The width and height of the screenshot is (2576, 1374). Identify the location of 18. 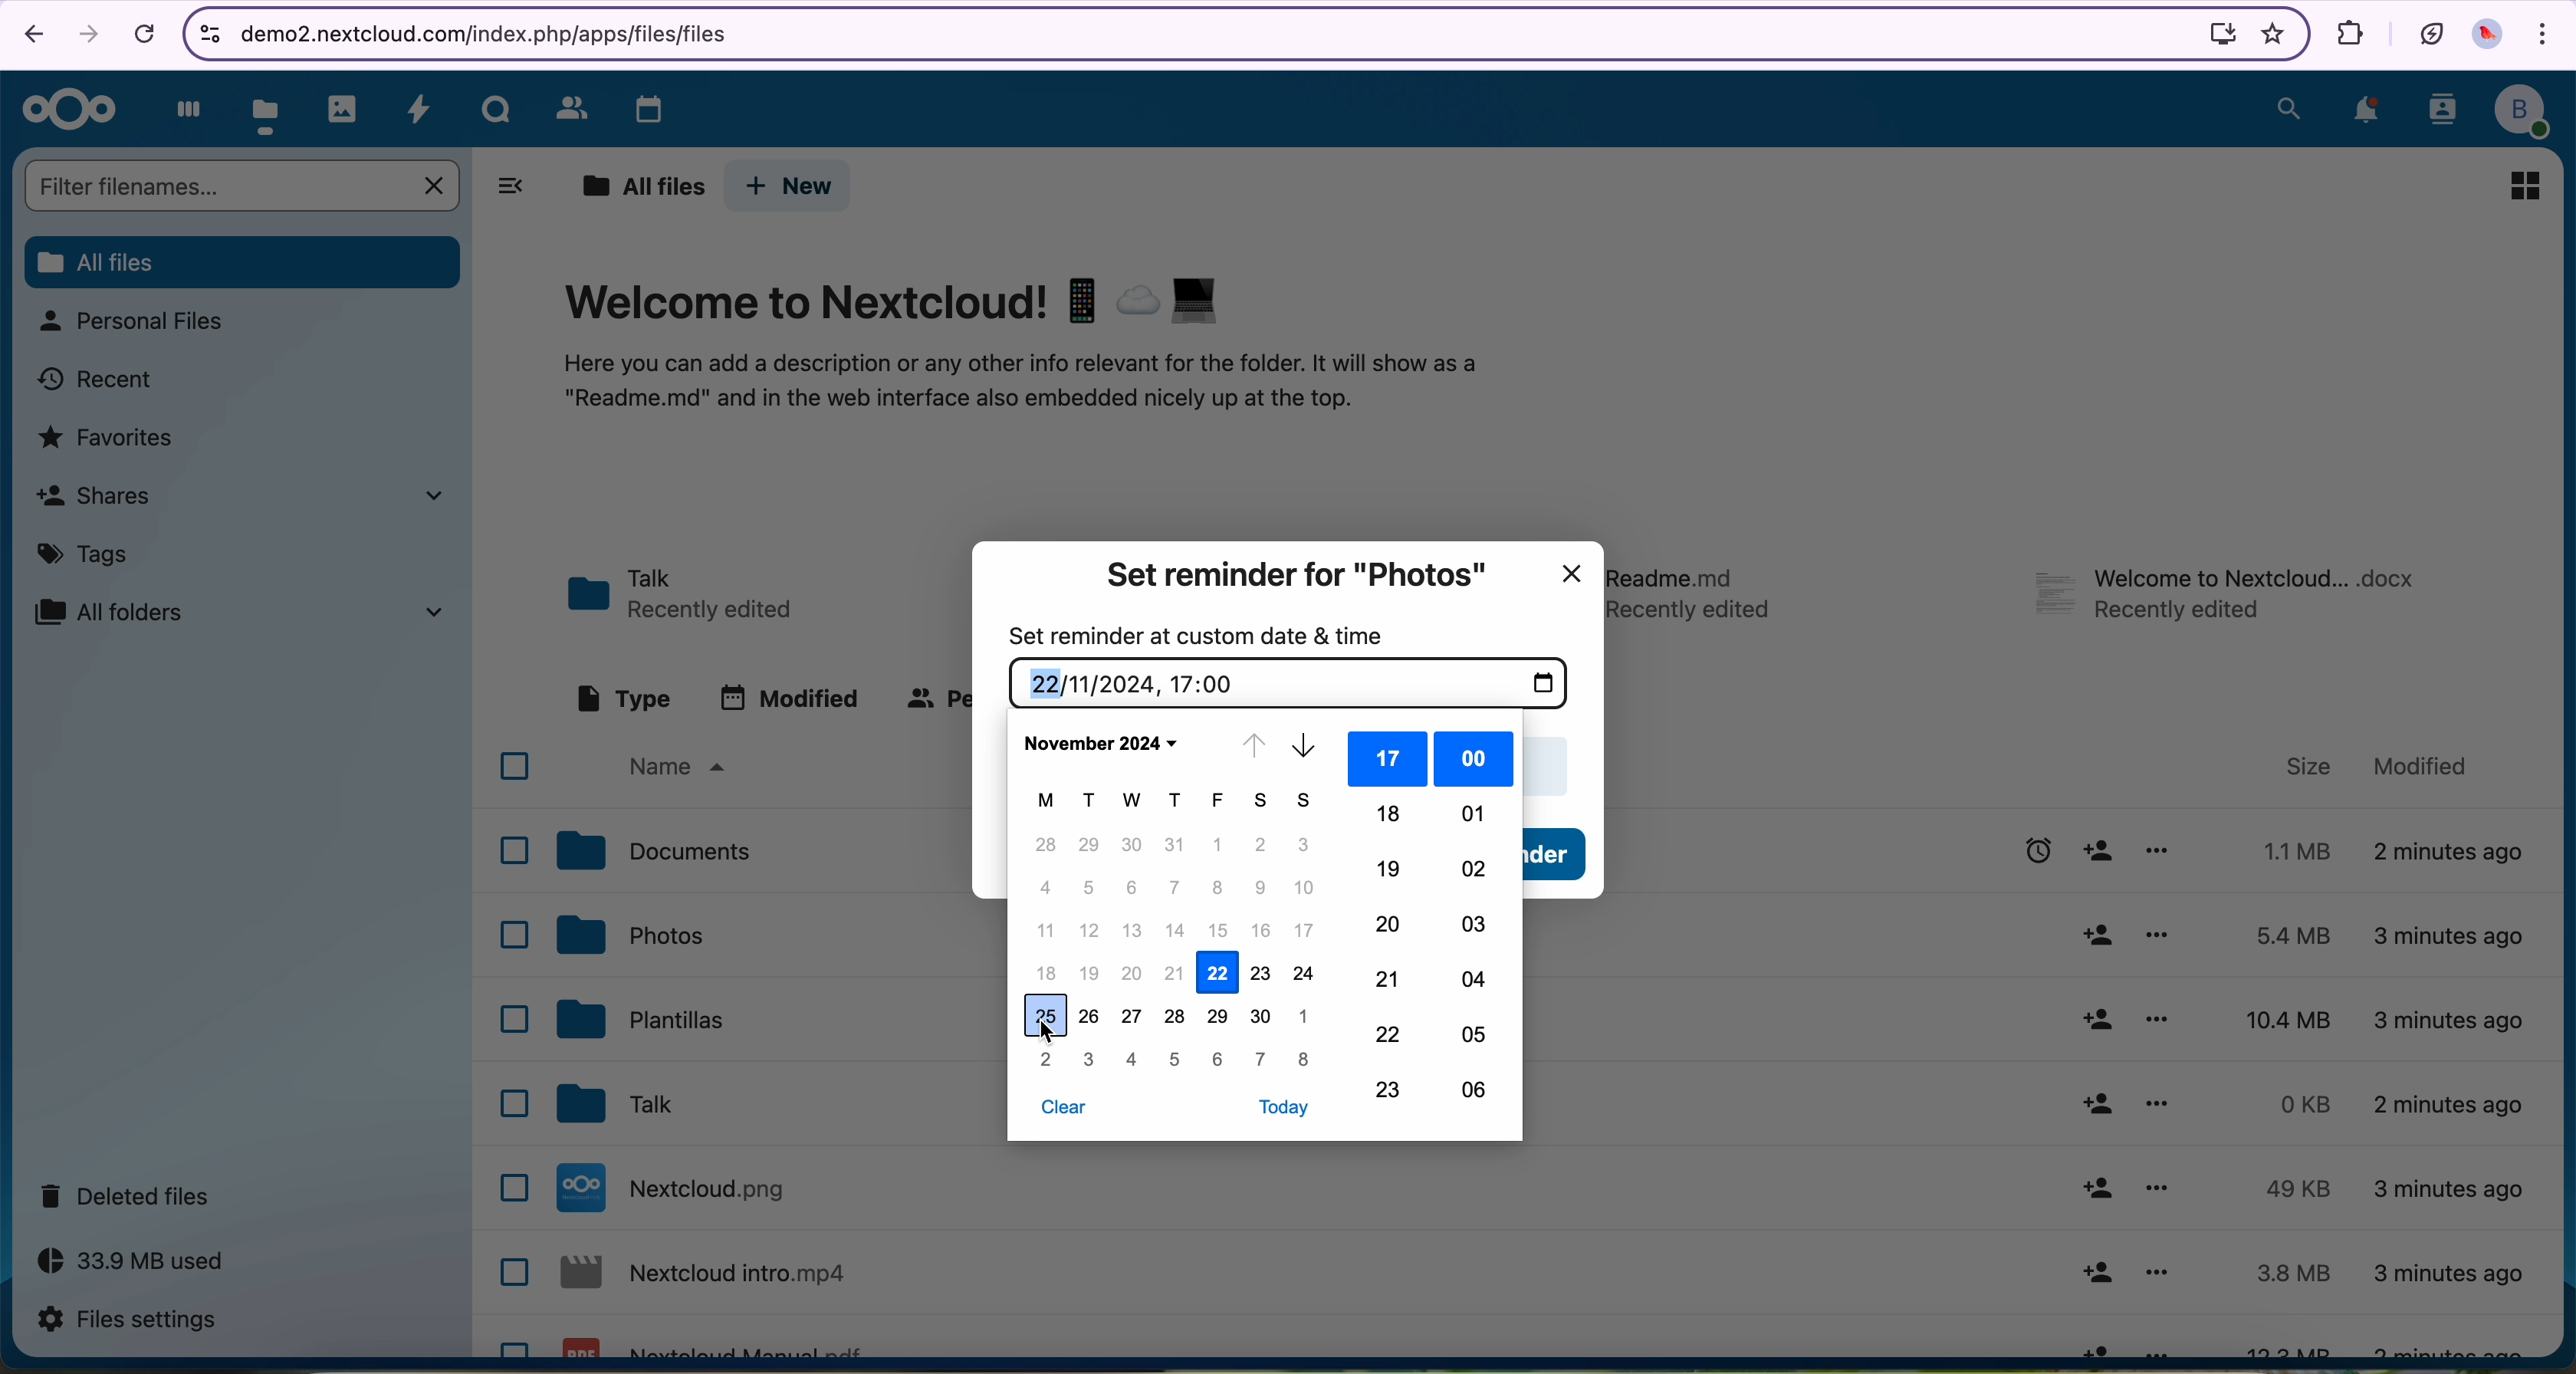
(1049, 972).